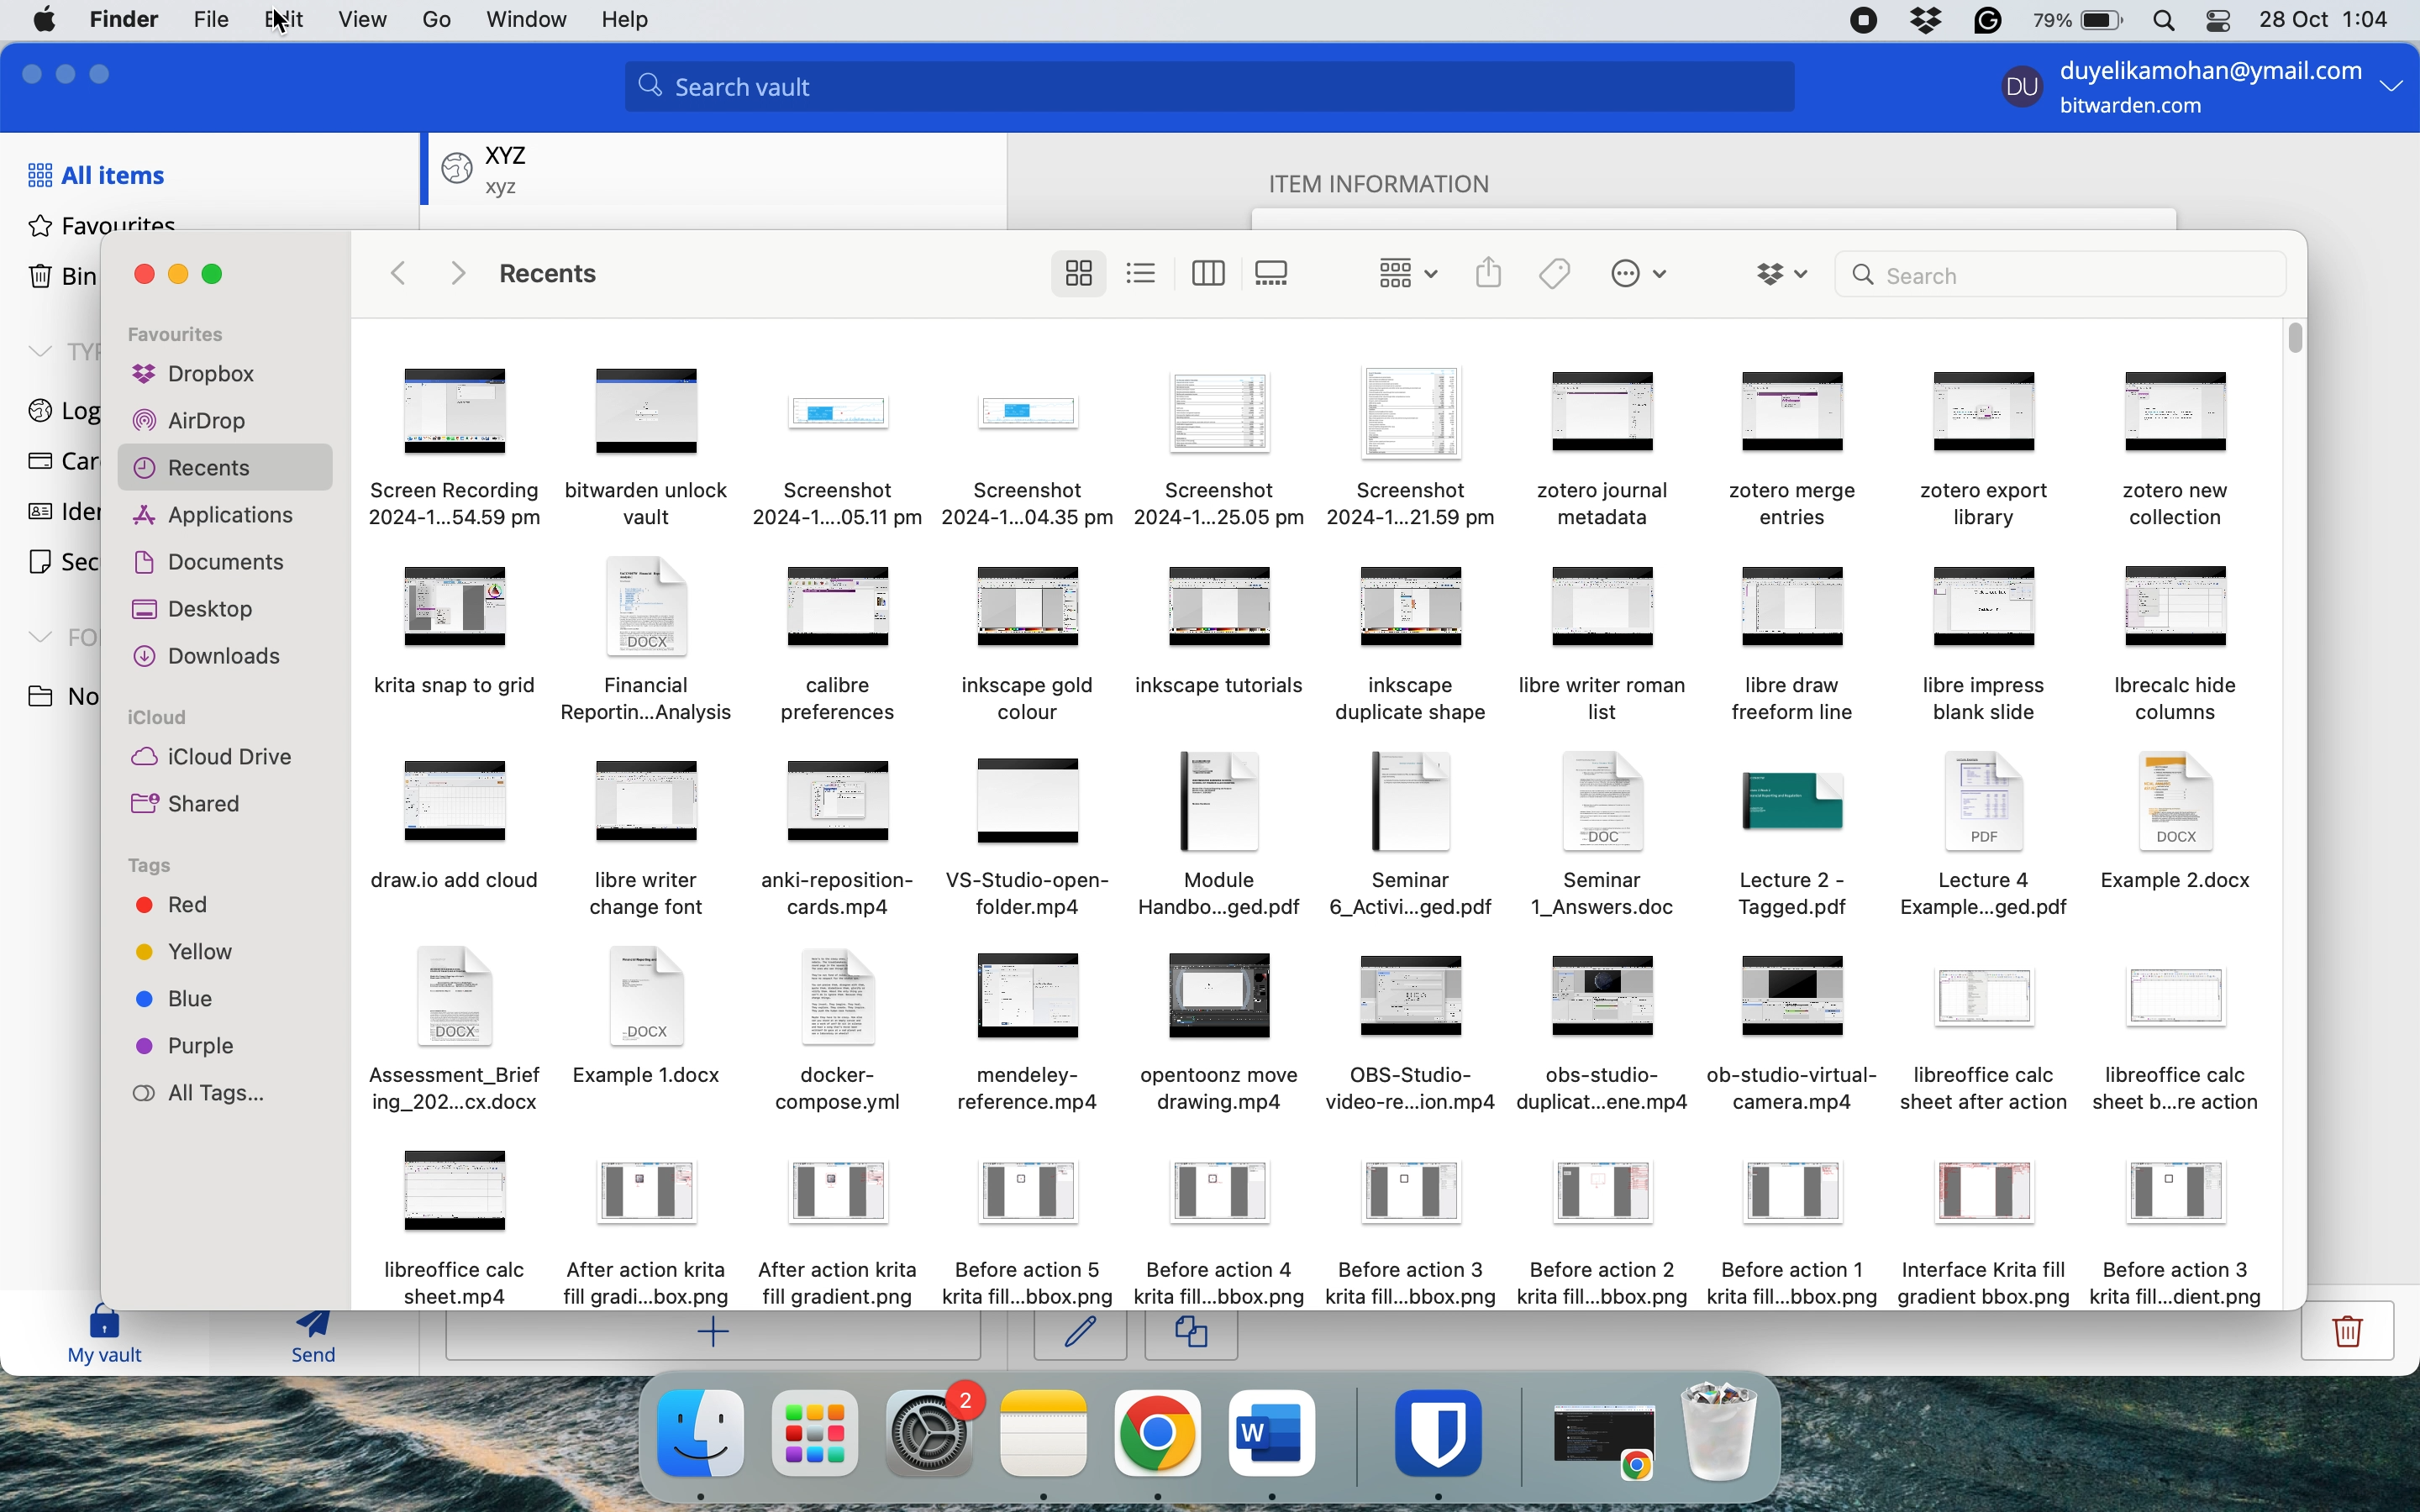  What do you see at coordinates (1866, 21) in the screenshot?
I see `screen recorder` at bounding box center [1866, 21].